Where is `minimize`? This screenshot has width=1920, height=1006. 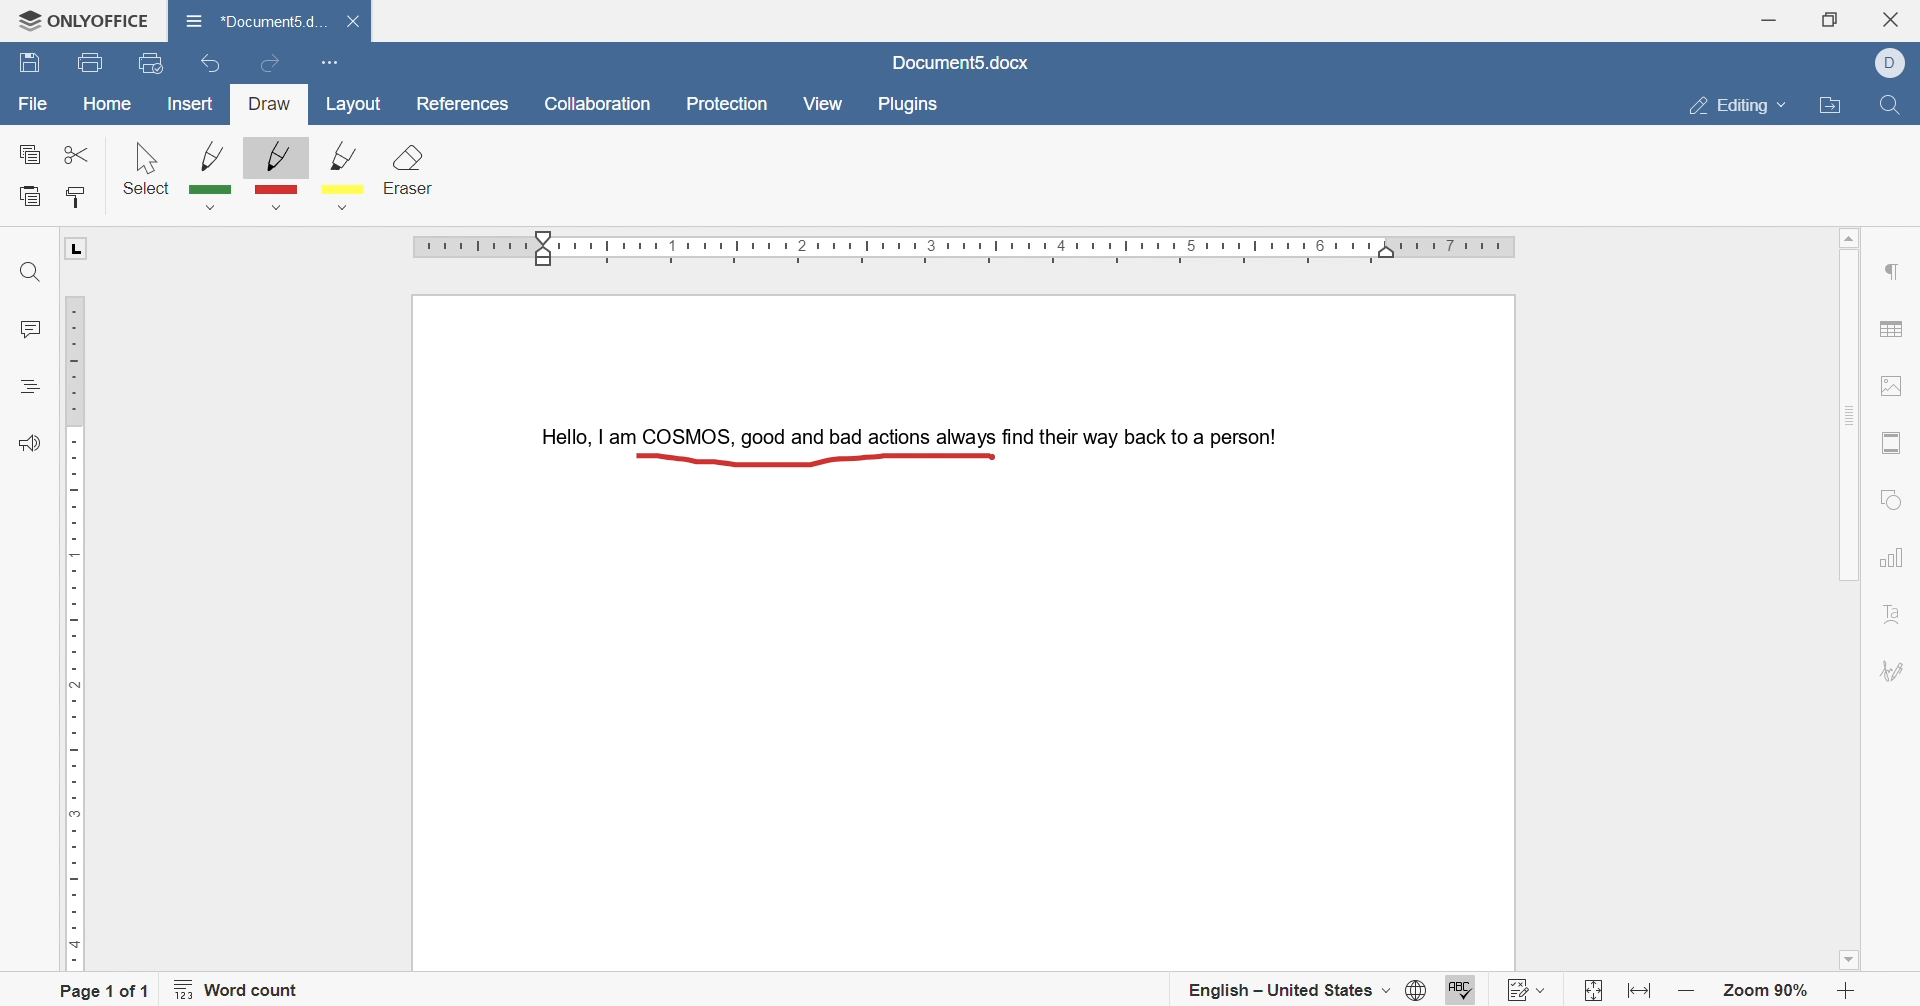 minimize is located at coordinates (1768, 17).